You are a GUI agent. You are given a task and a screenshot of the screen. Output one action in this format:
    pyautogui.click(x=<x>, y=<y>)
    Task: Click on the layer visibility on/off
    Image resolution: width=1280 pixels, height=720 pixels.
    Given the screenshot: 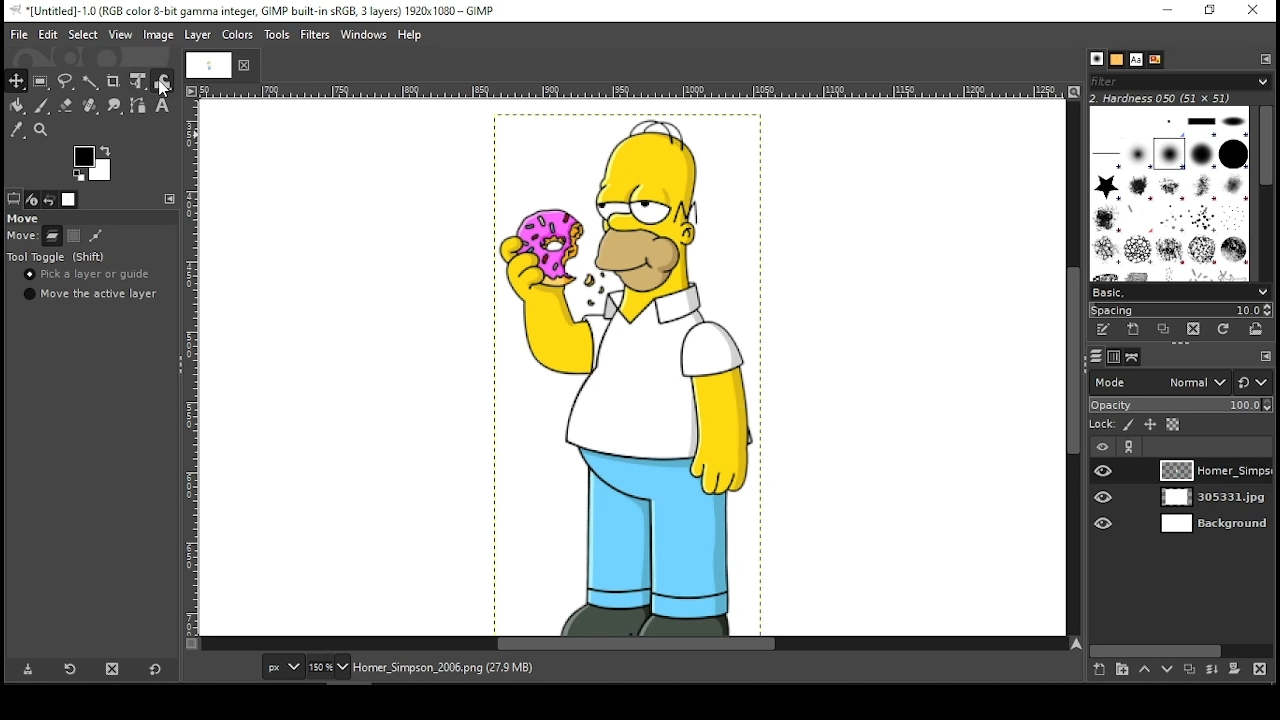 What is the action you would take?
    pyautogui.click(x=1106, y=498)
    